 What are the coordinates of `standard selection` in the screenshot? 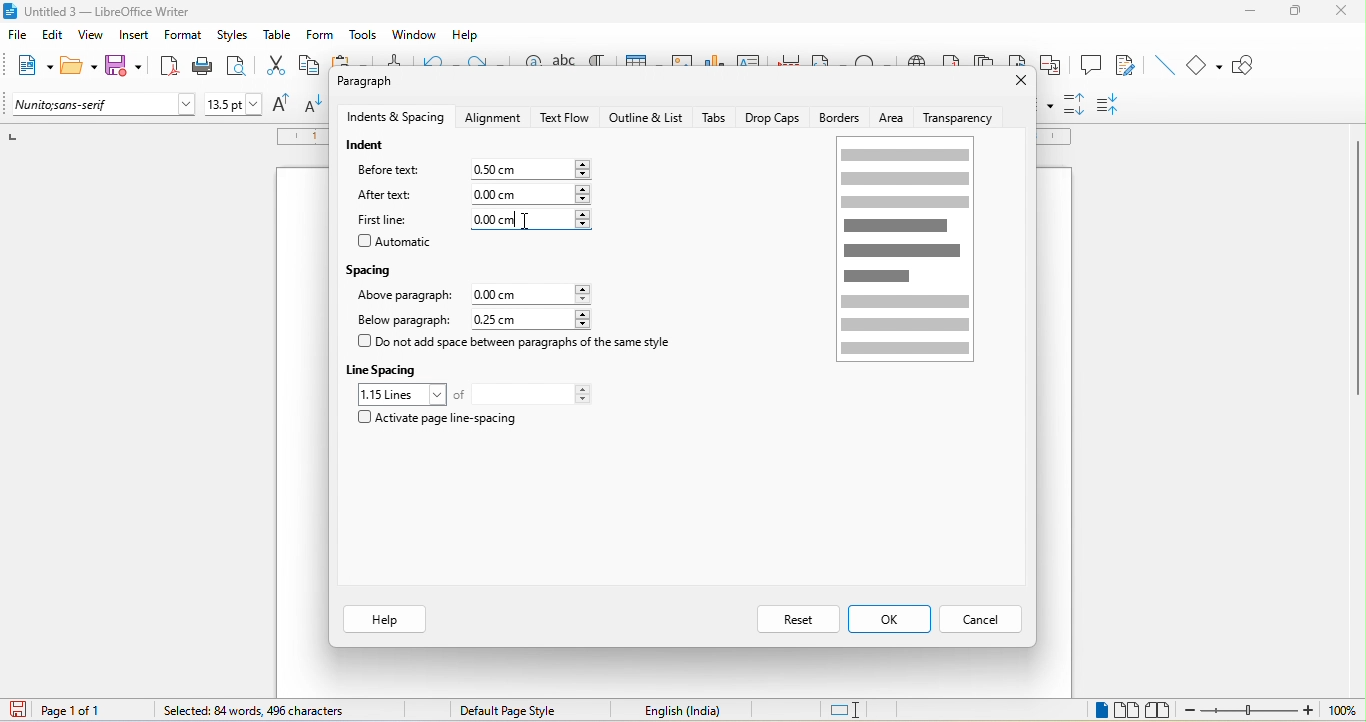 It's located at (847, 711).